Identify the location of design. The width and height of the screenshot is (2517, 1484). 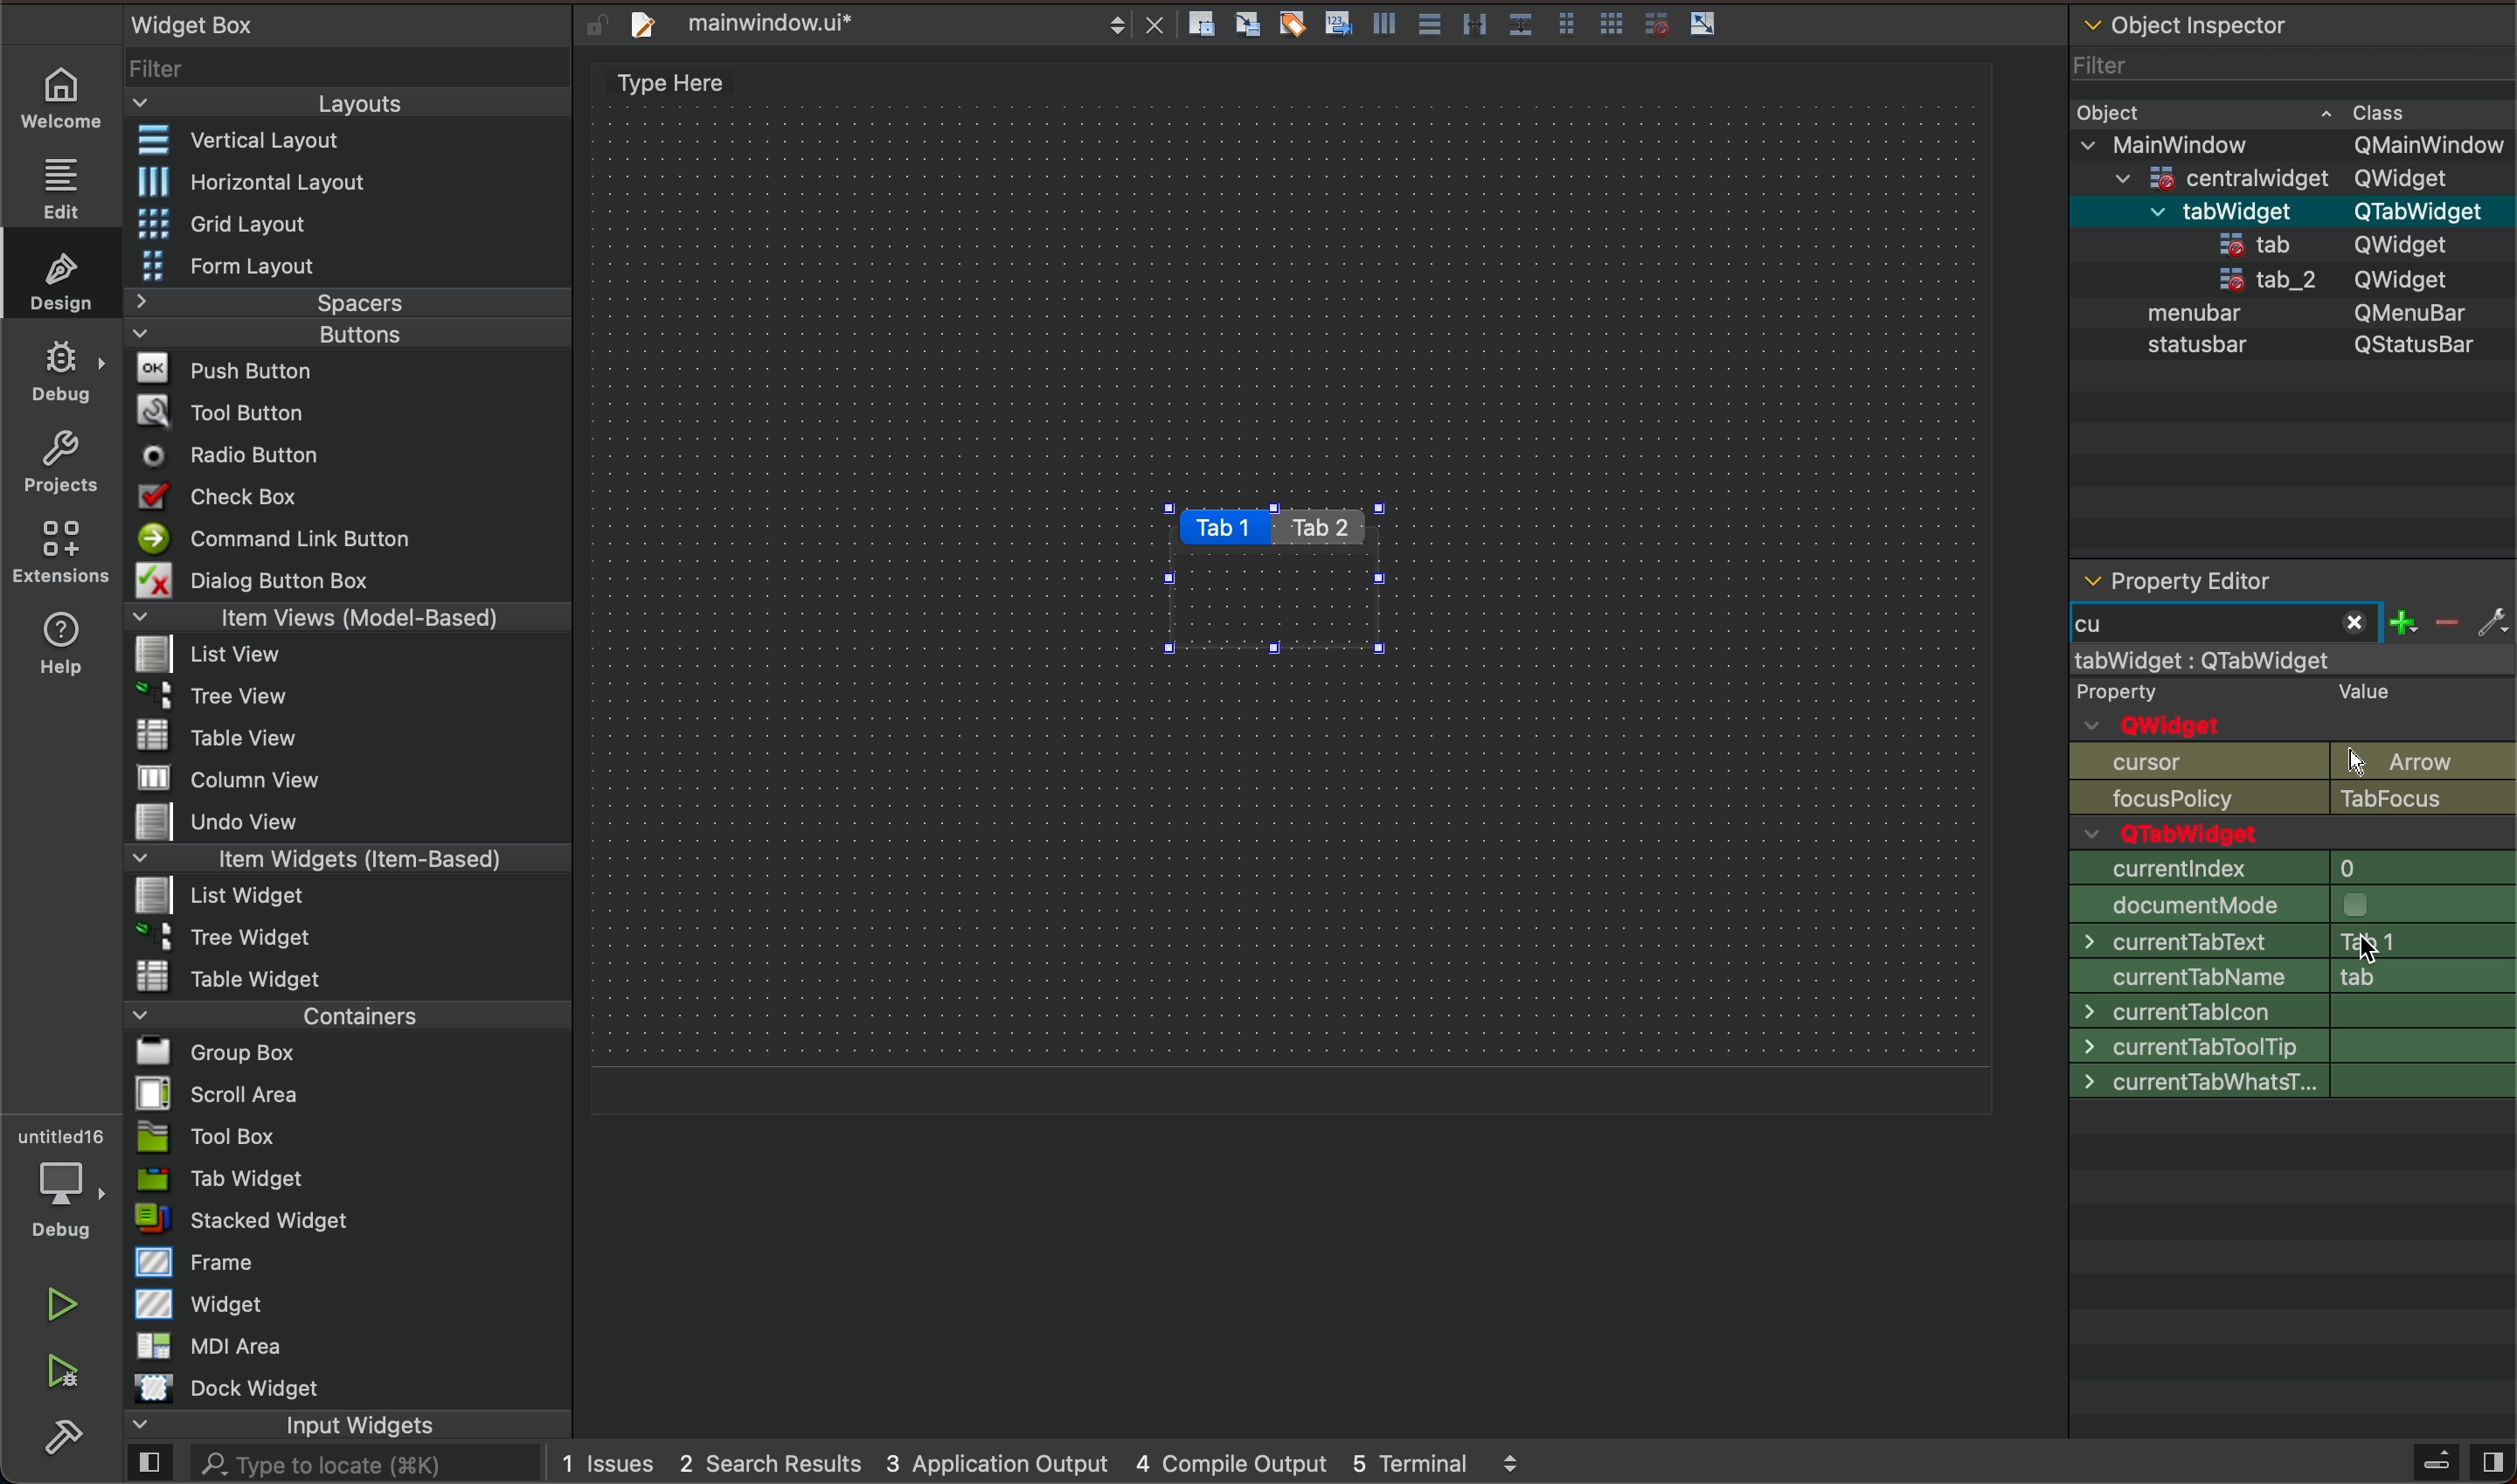
(60, 275).